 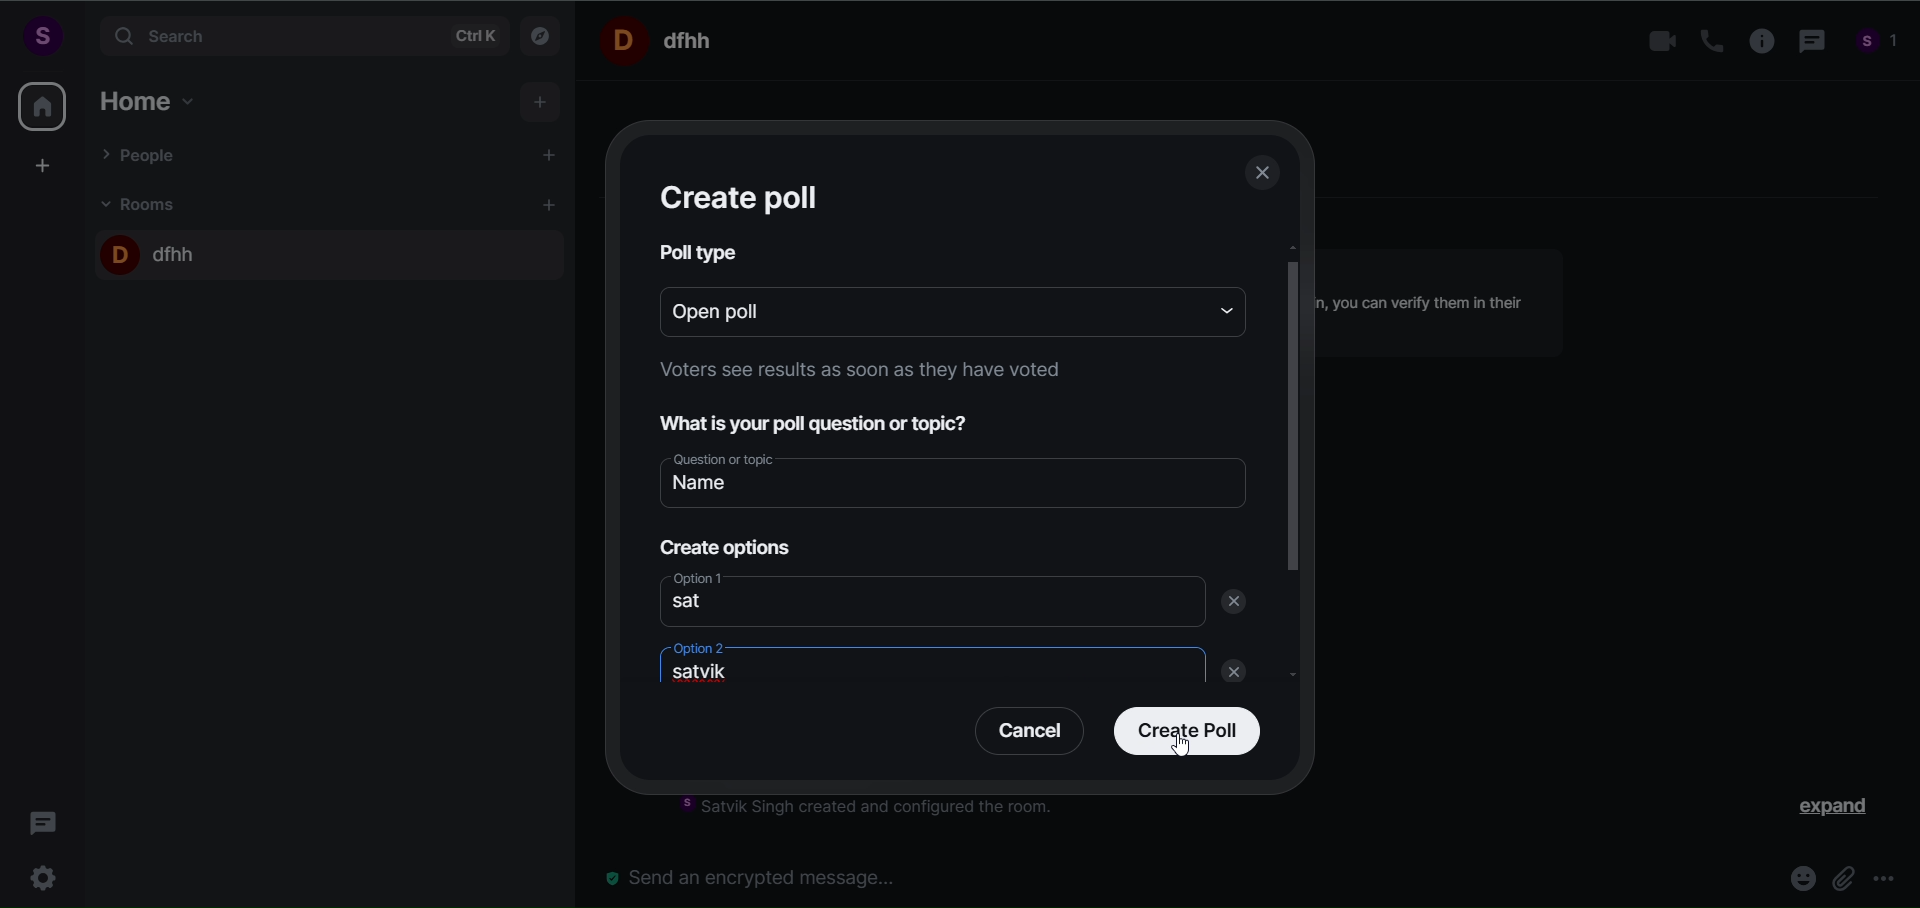 I want to click on start chat, so click(x=551, y=157).